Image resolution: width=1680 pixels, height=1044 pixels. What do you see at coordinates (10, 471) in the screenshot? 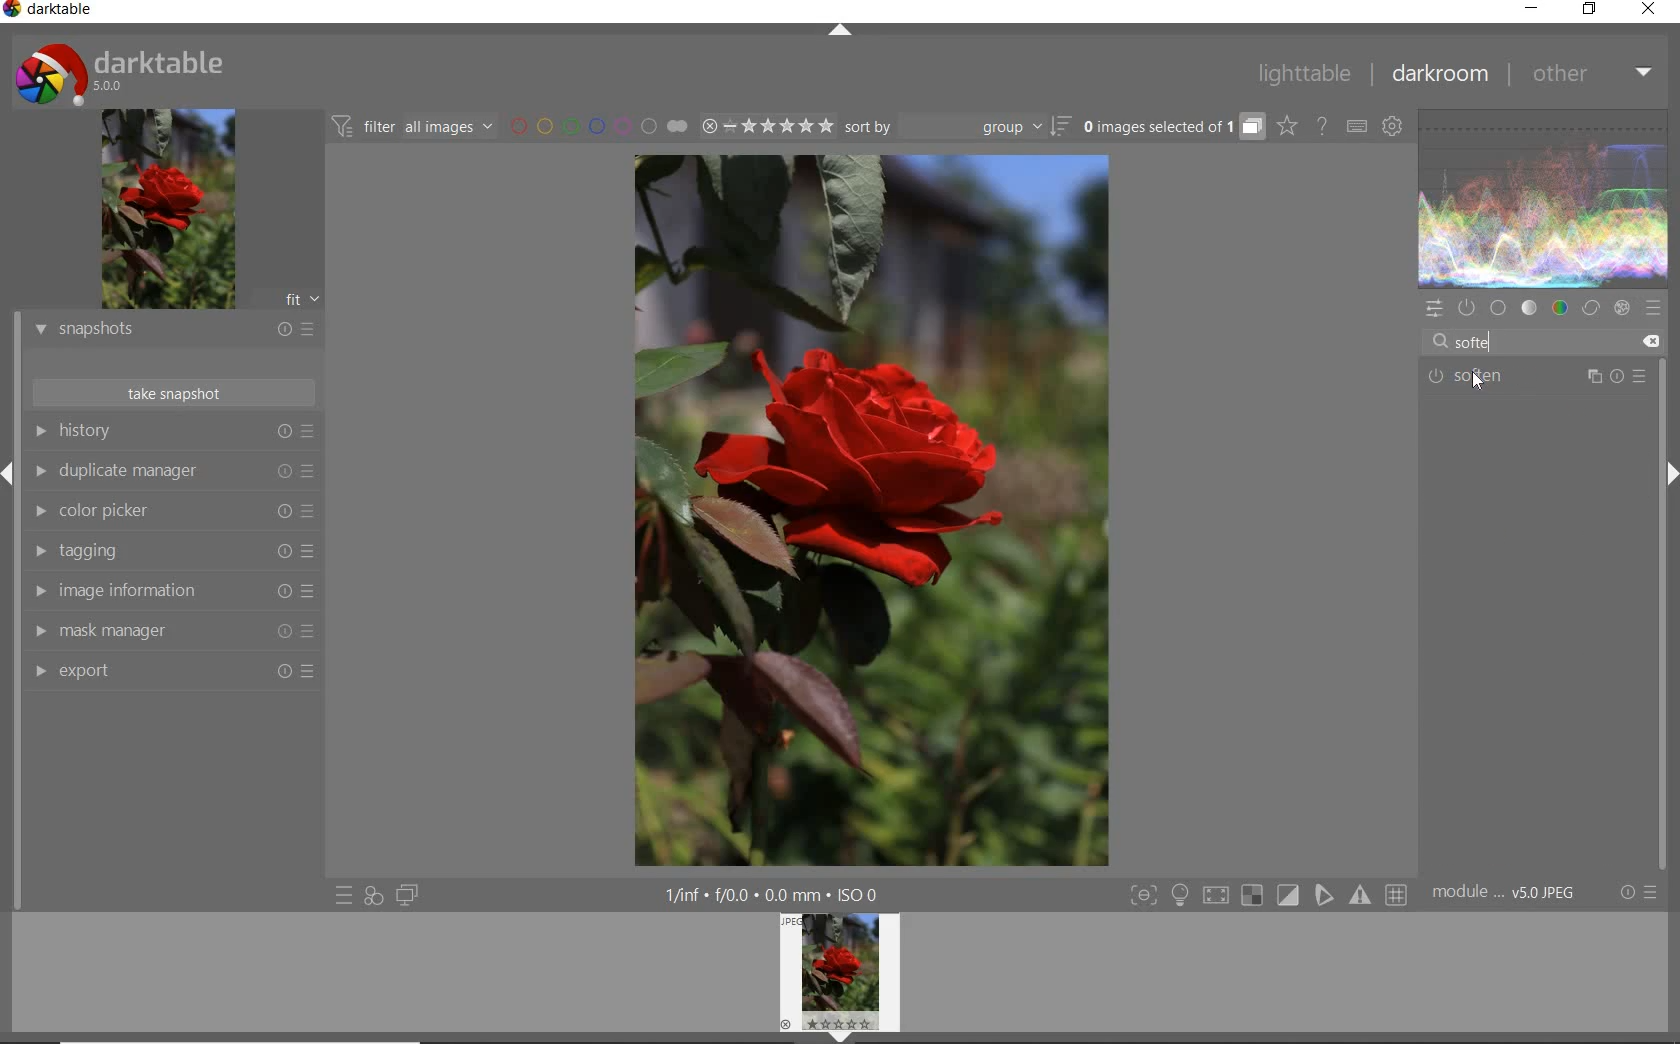
I see `Expand/Collapse` at bounding box center [10, 471].